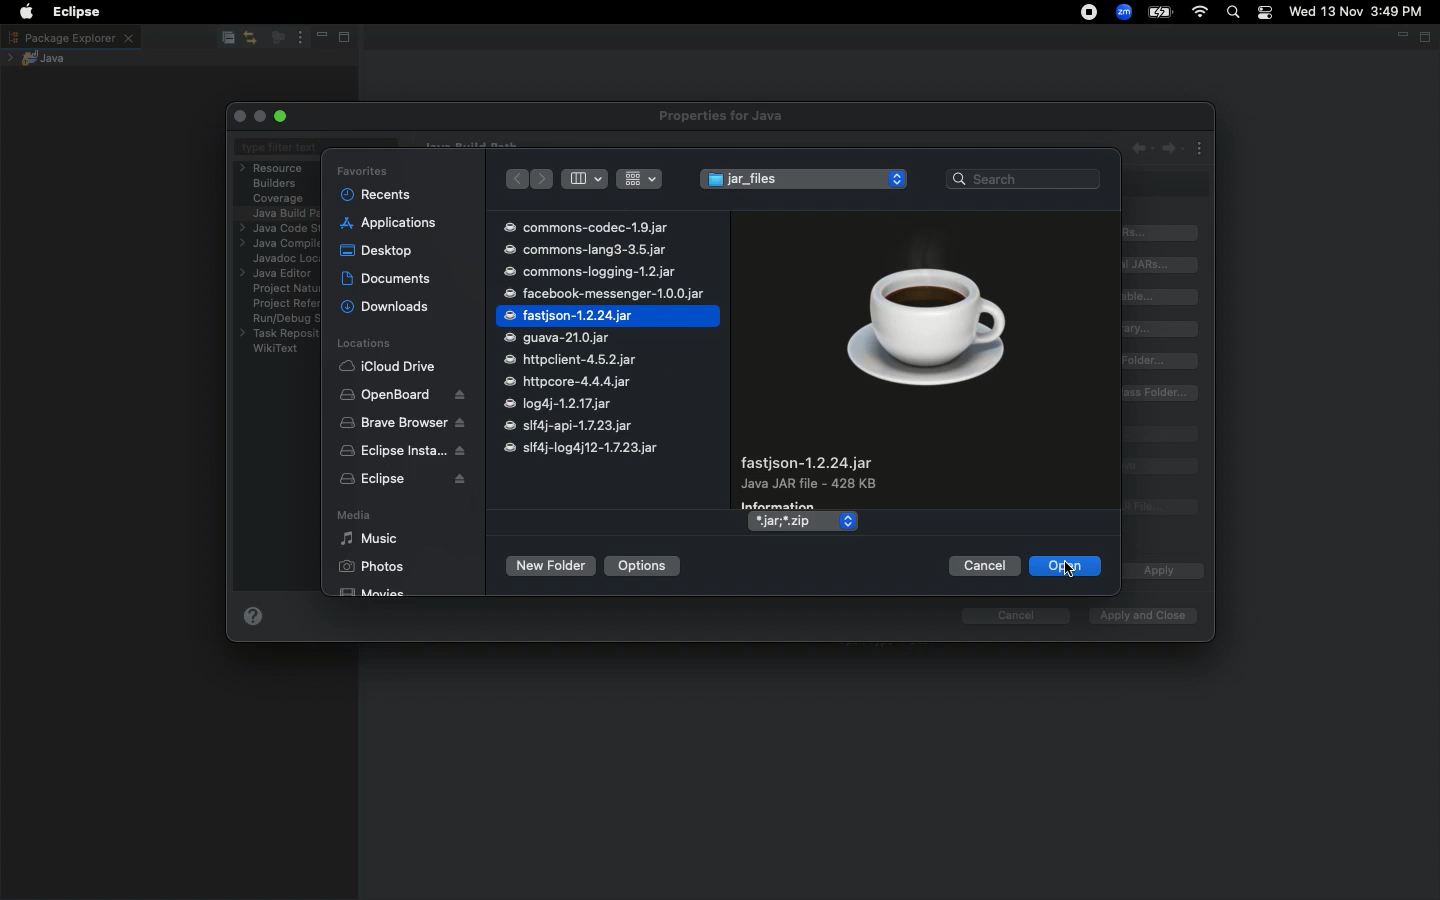  Describe the element at coordinates (226, 39) in the screenshot. I see `Collapse all` at that location.